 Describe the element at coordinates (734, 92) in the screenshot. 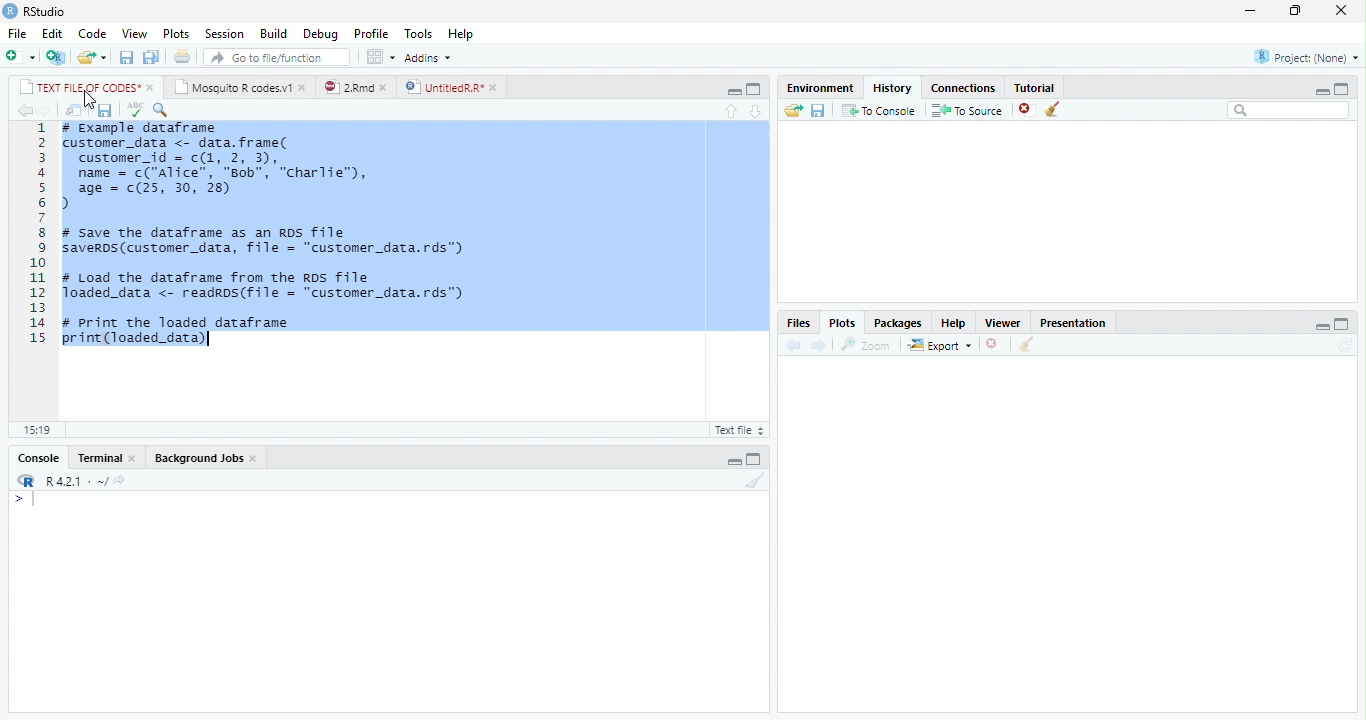

I see `minimize` at that location.